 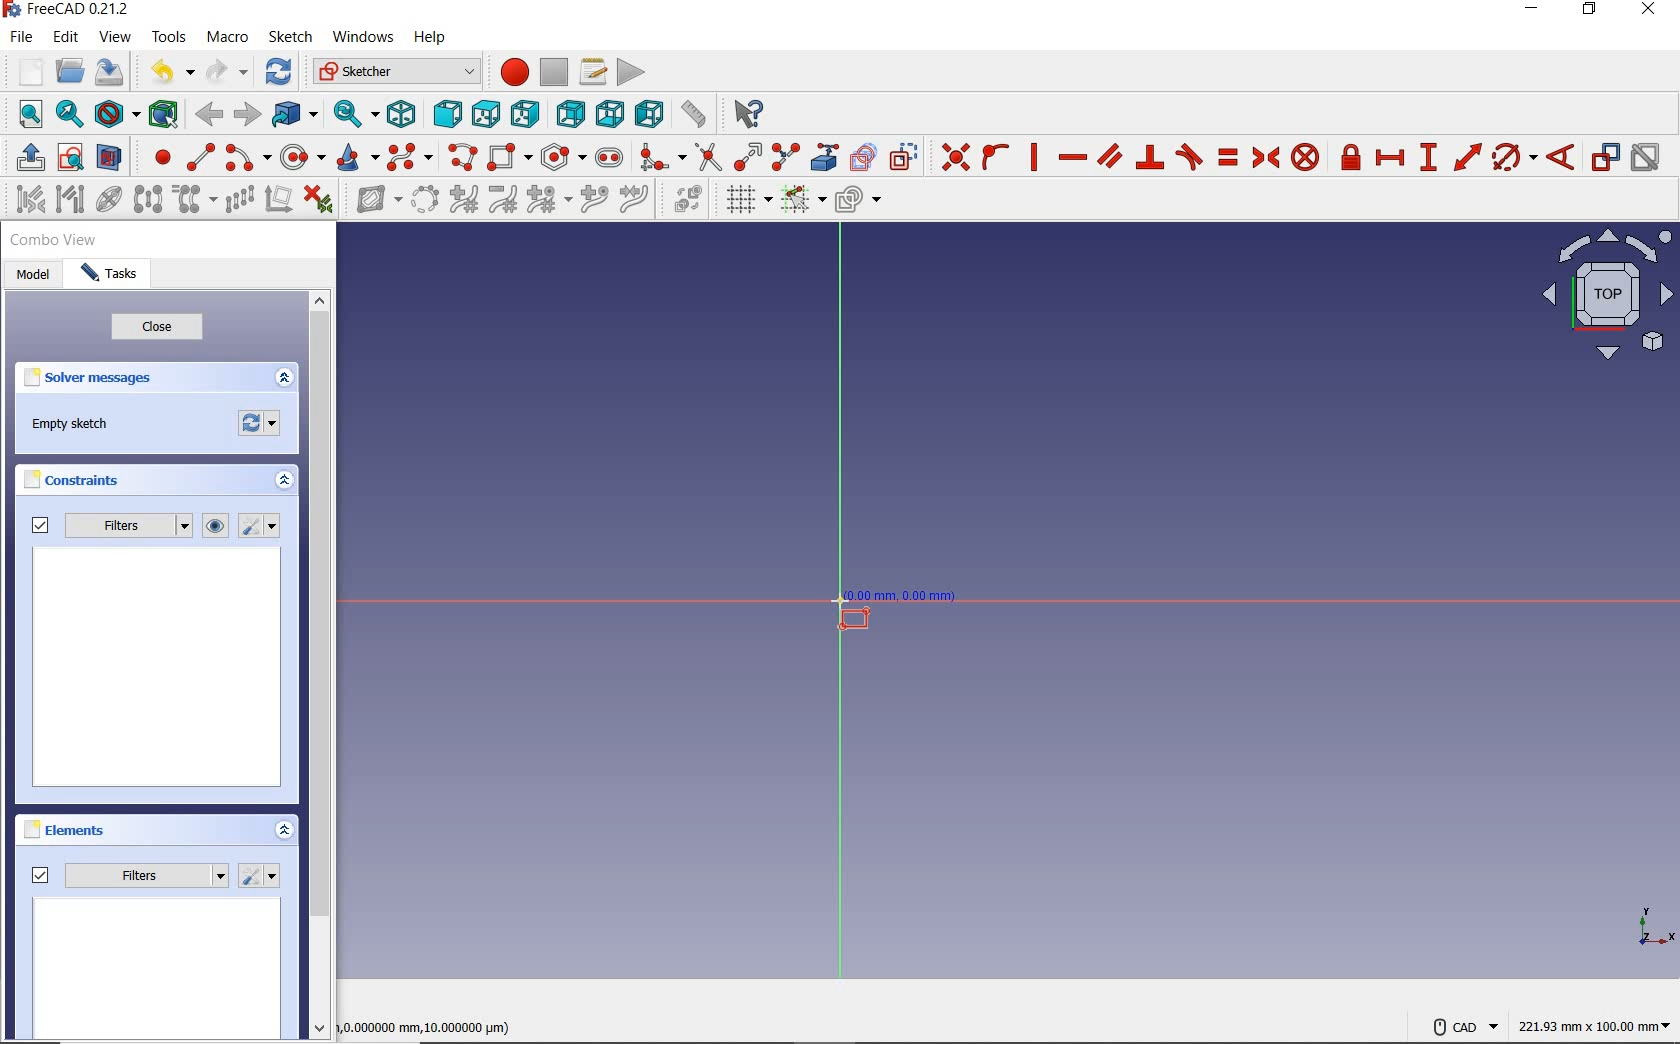 What do you see at coordinates (36, 277) in the screenshot?
I see `model` at bounding box center [36, 277].